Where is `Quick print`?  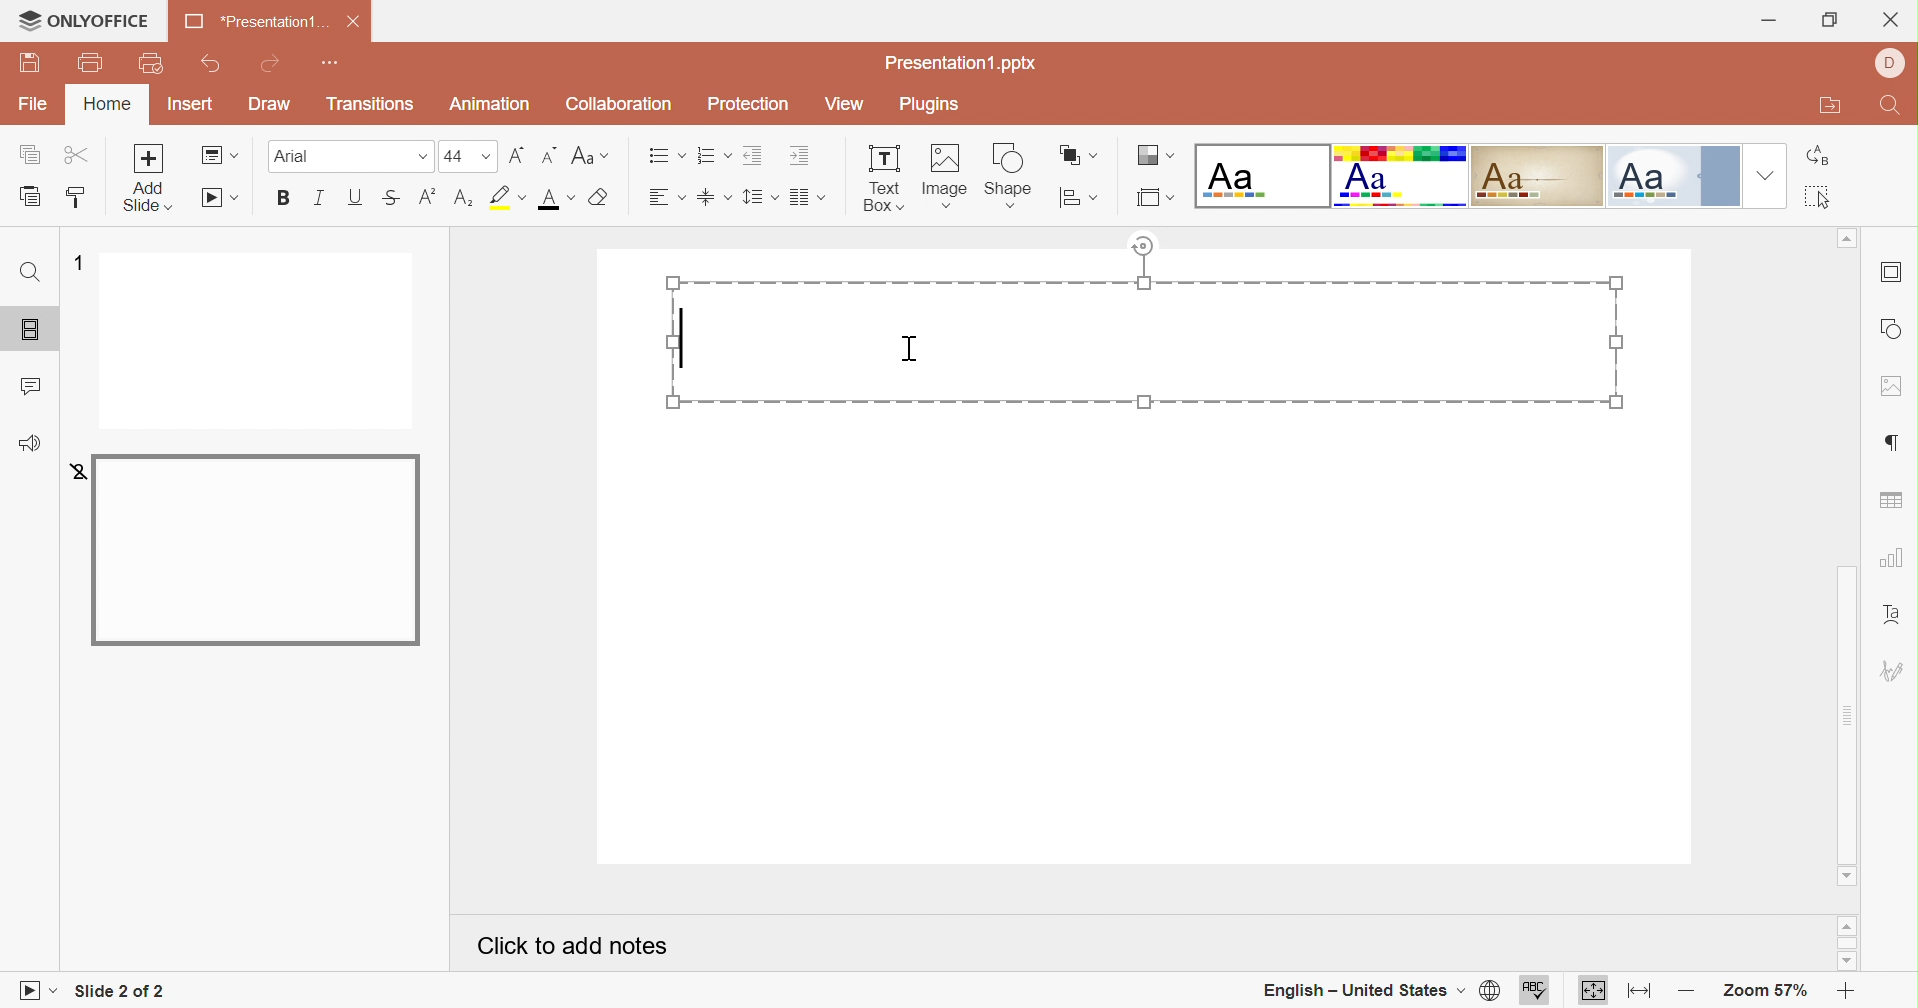
Quick print is located at coordinates (154, 65).